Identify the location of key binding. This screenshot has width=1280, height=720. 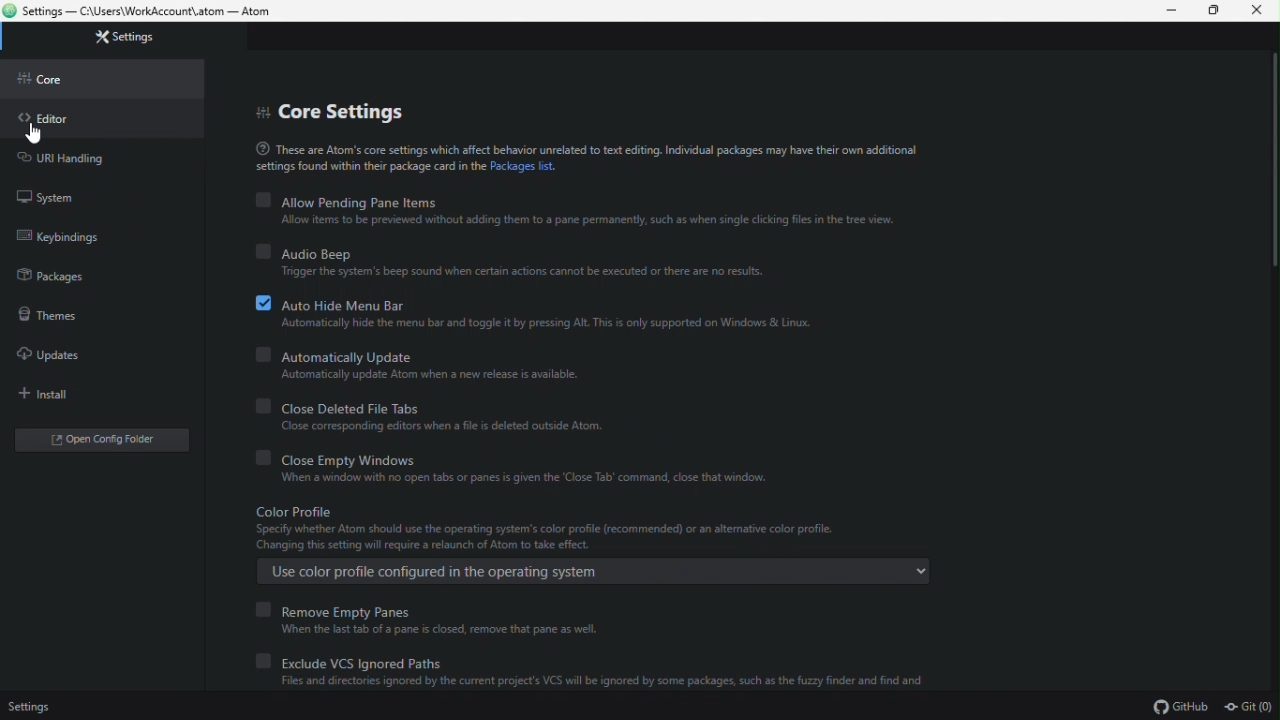
(65, 235).